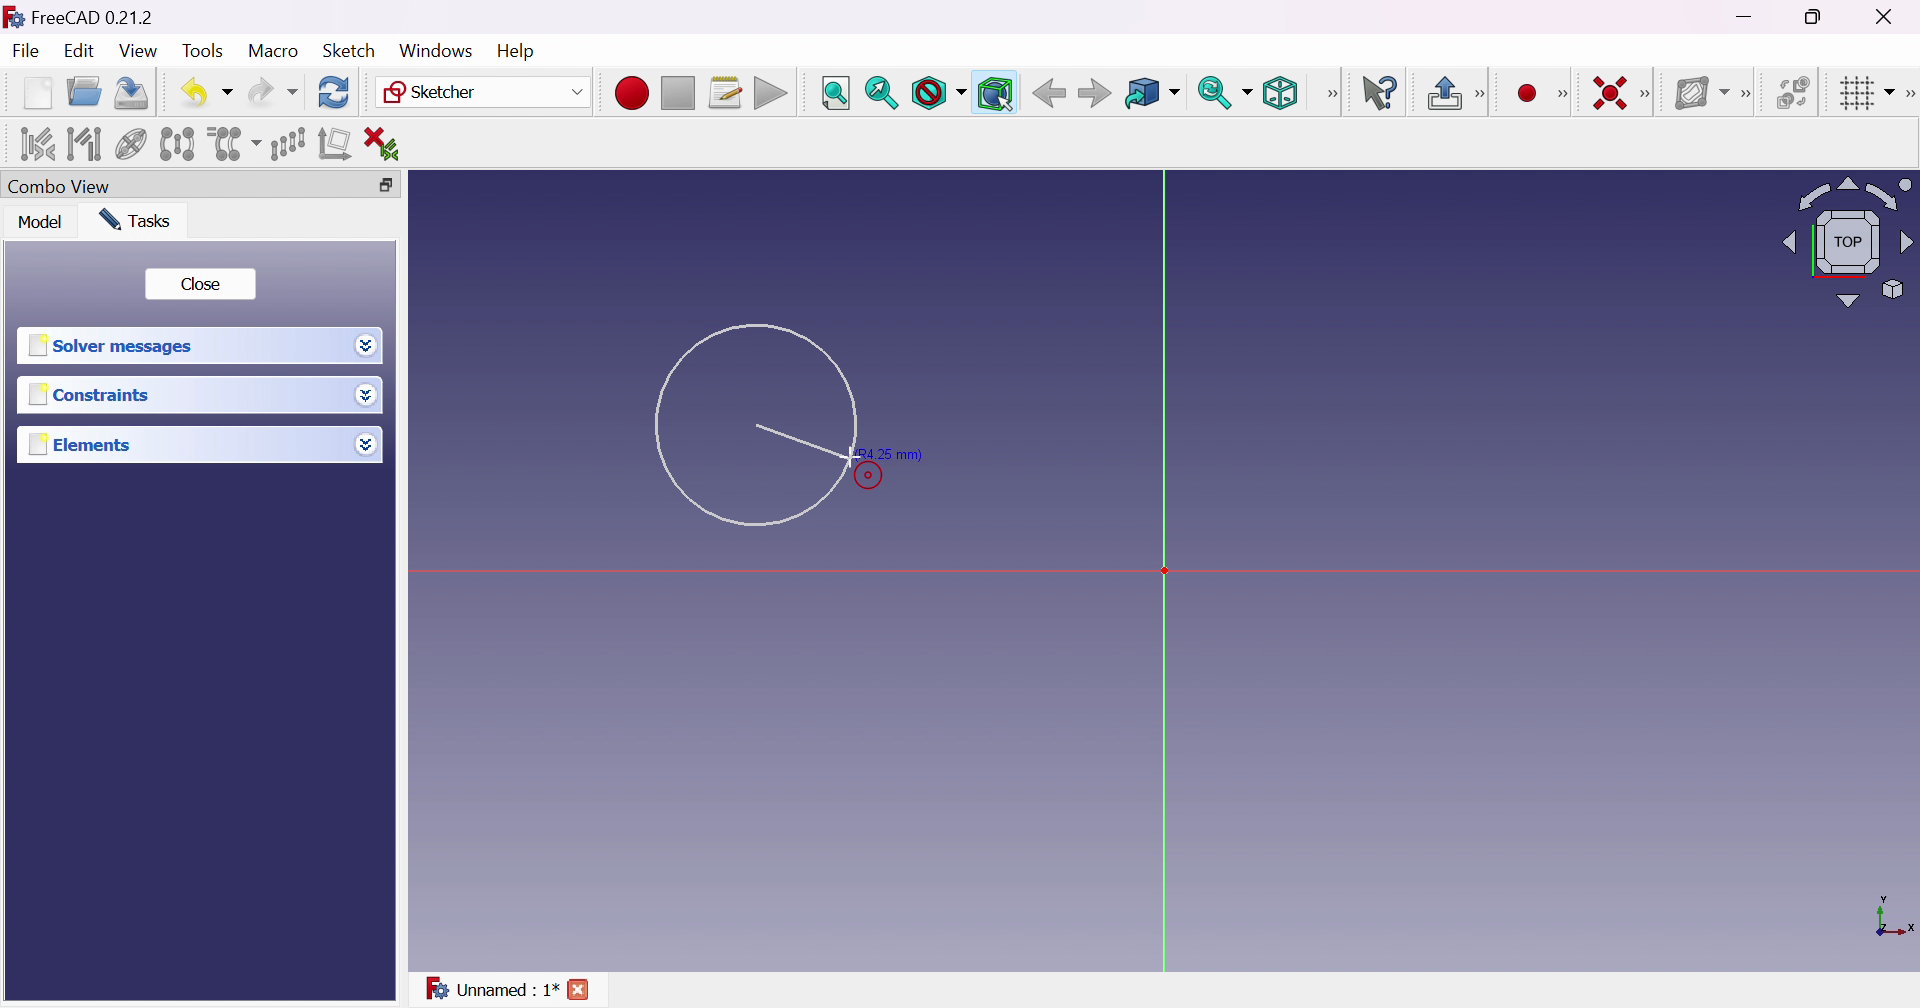  What do you see at coordinates (334, 93) in the screenshot?
I see `Refresh` at bounding box center [334, 93].